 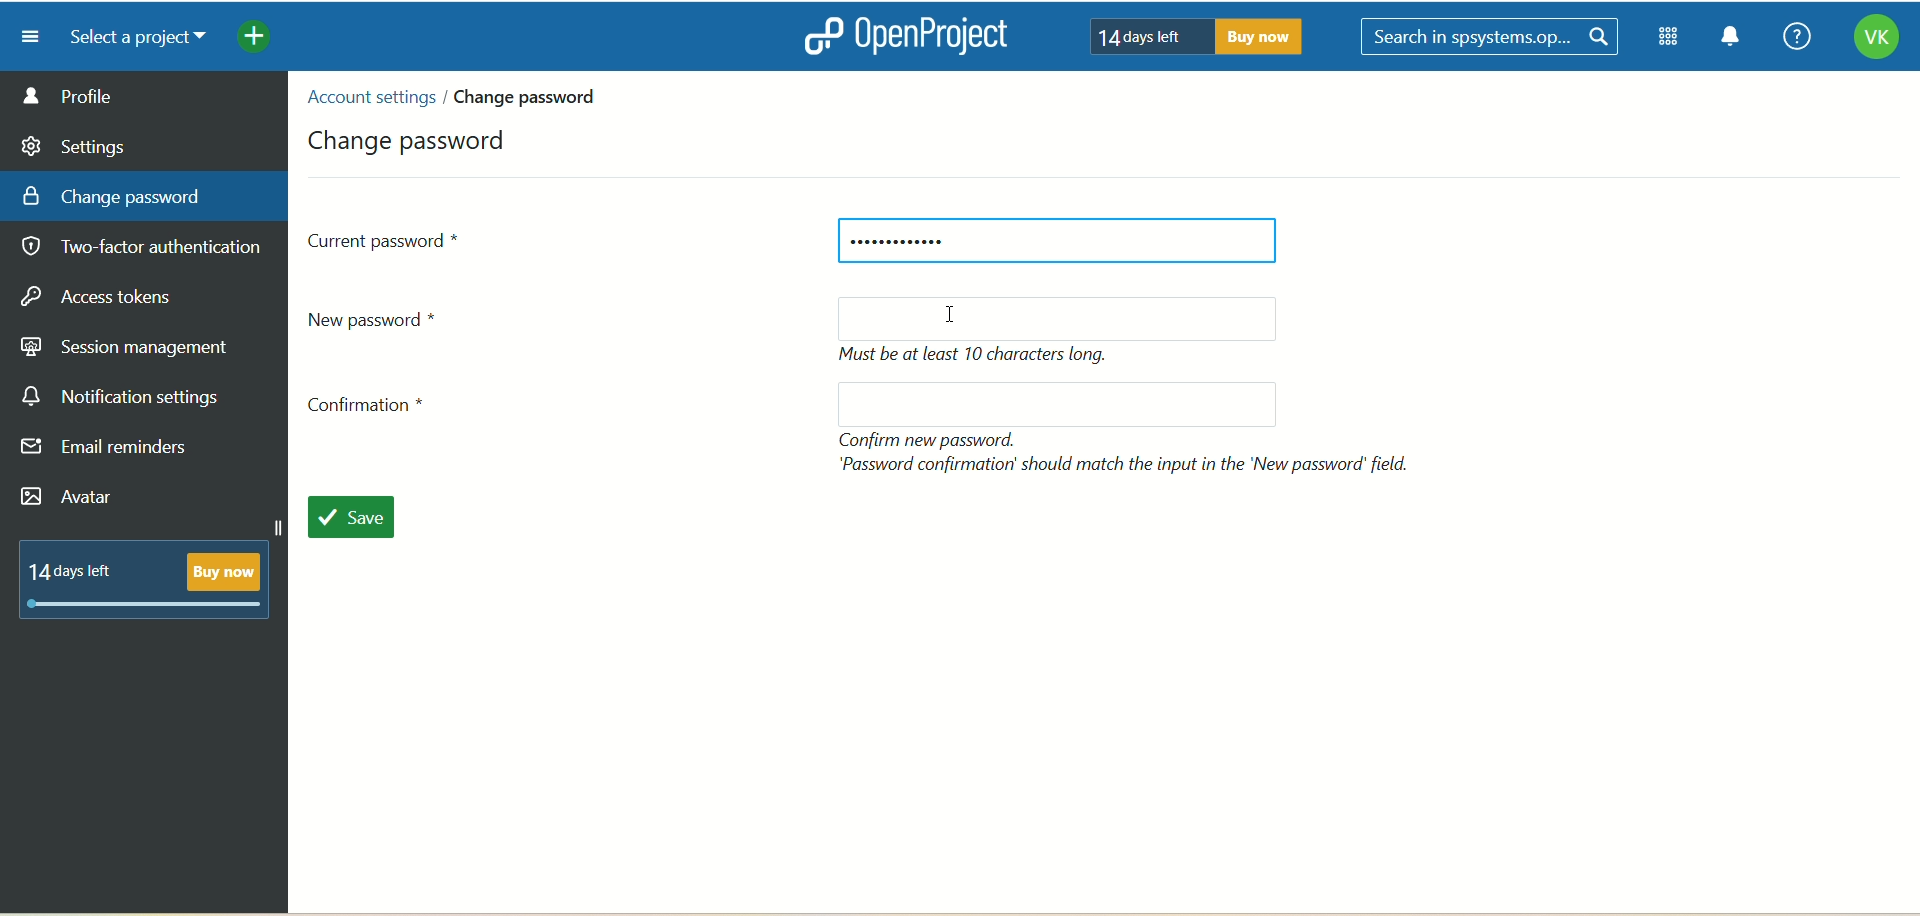 What do you see at coordinates (412, 137) in the screenshot?
I see `change password` at bounding box center [412, 137].